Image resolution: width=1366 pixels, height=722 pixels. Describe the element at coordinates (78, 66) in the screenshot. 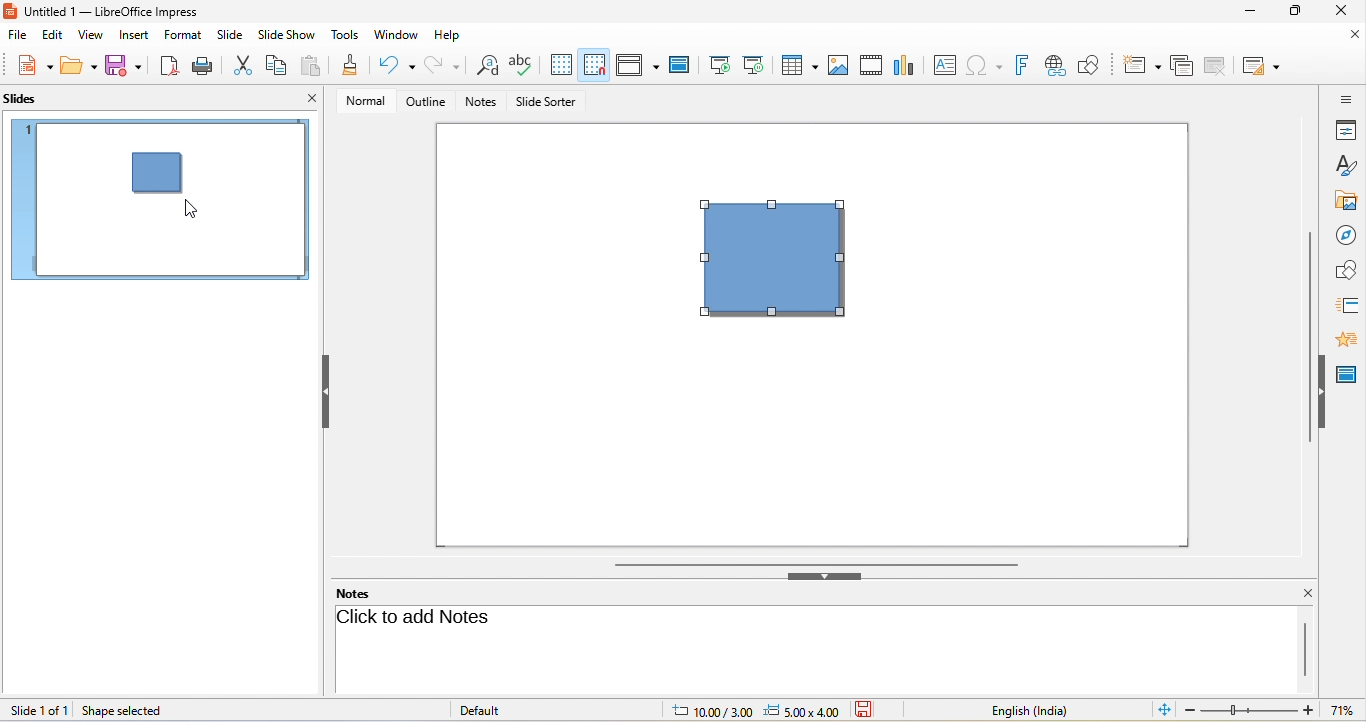

I see `open` at that location.